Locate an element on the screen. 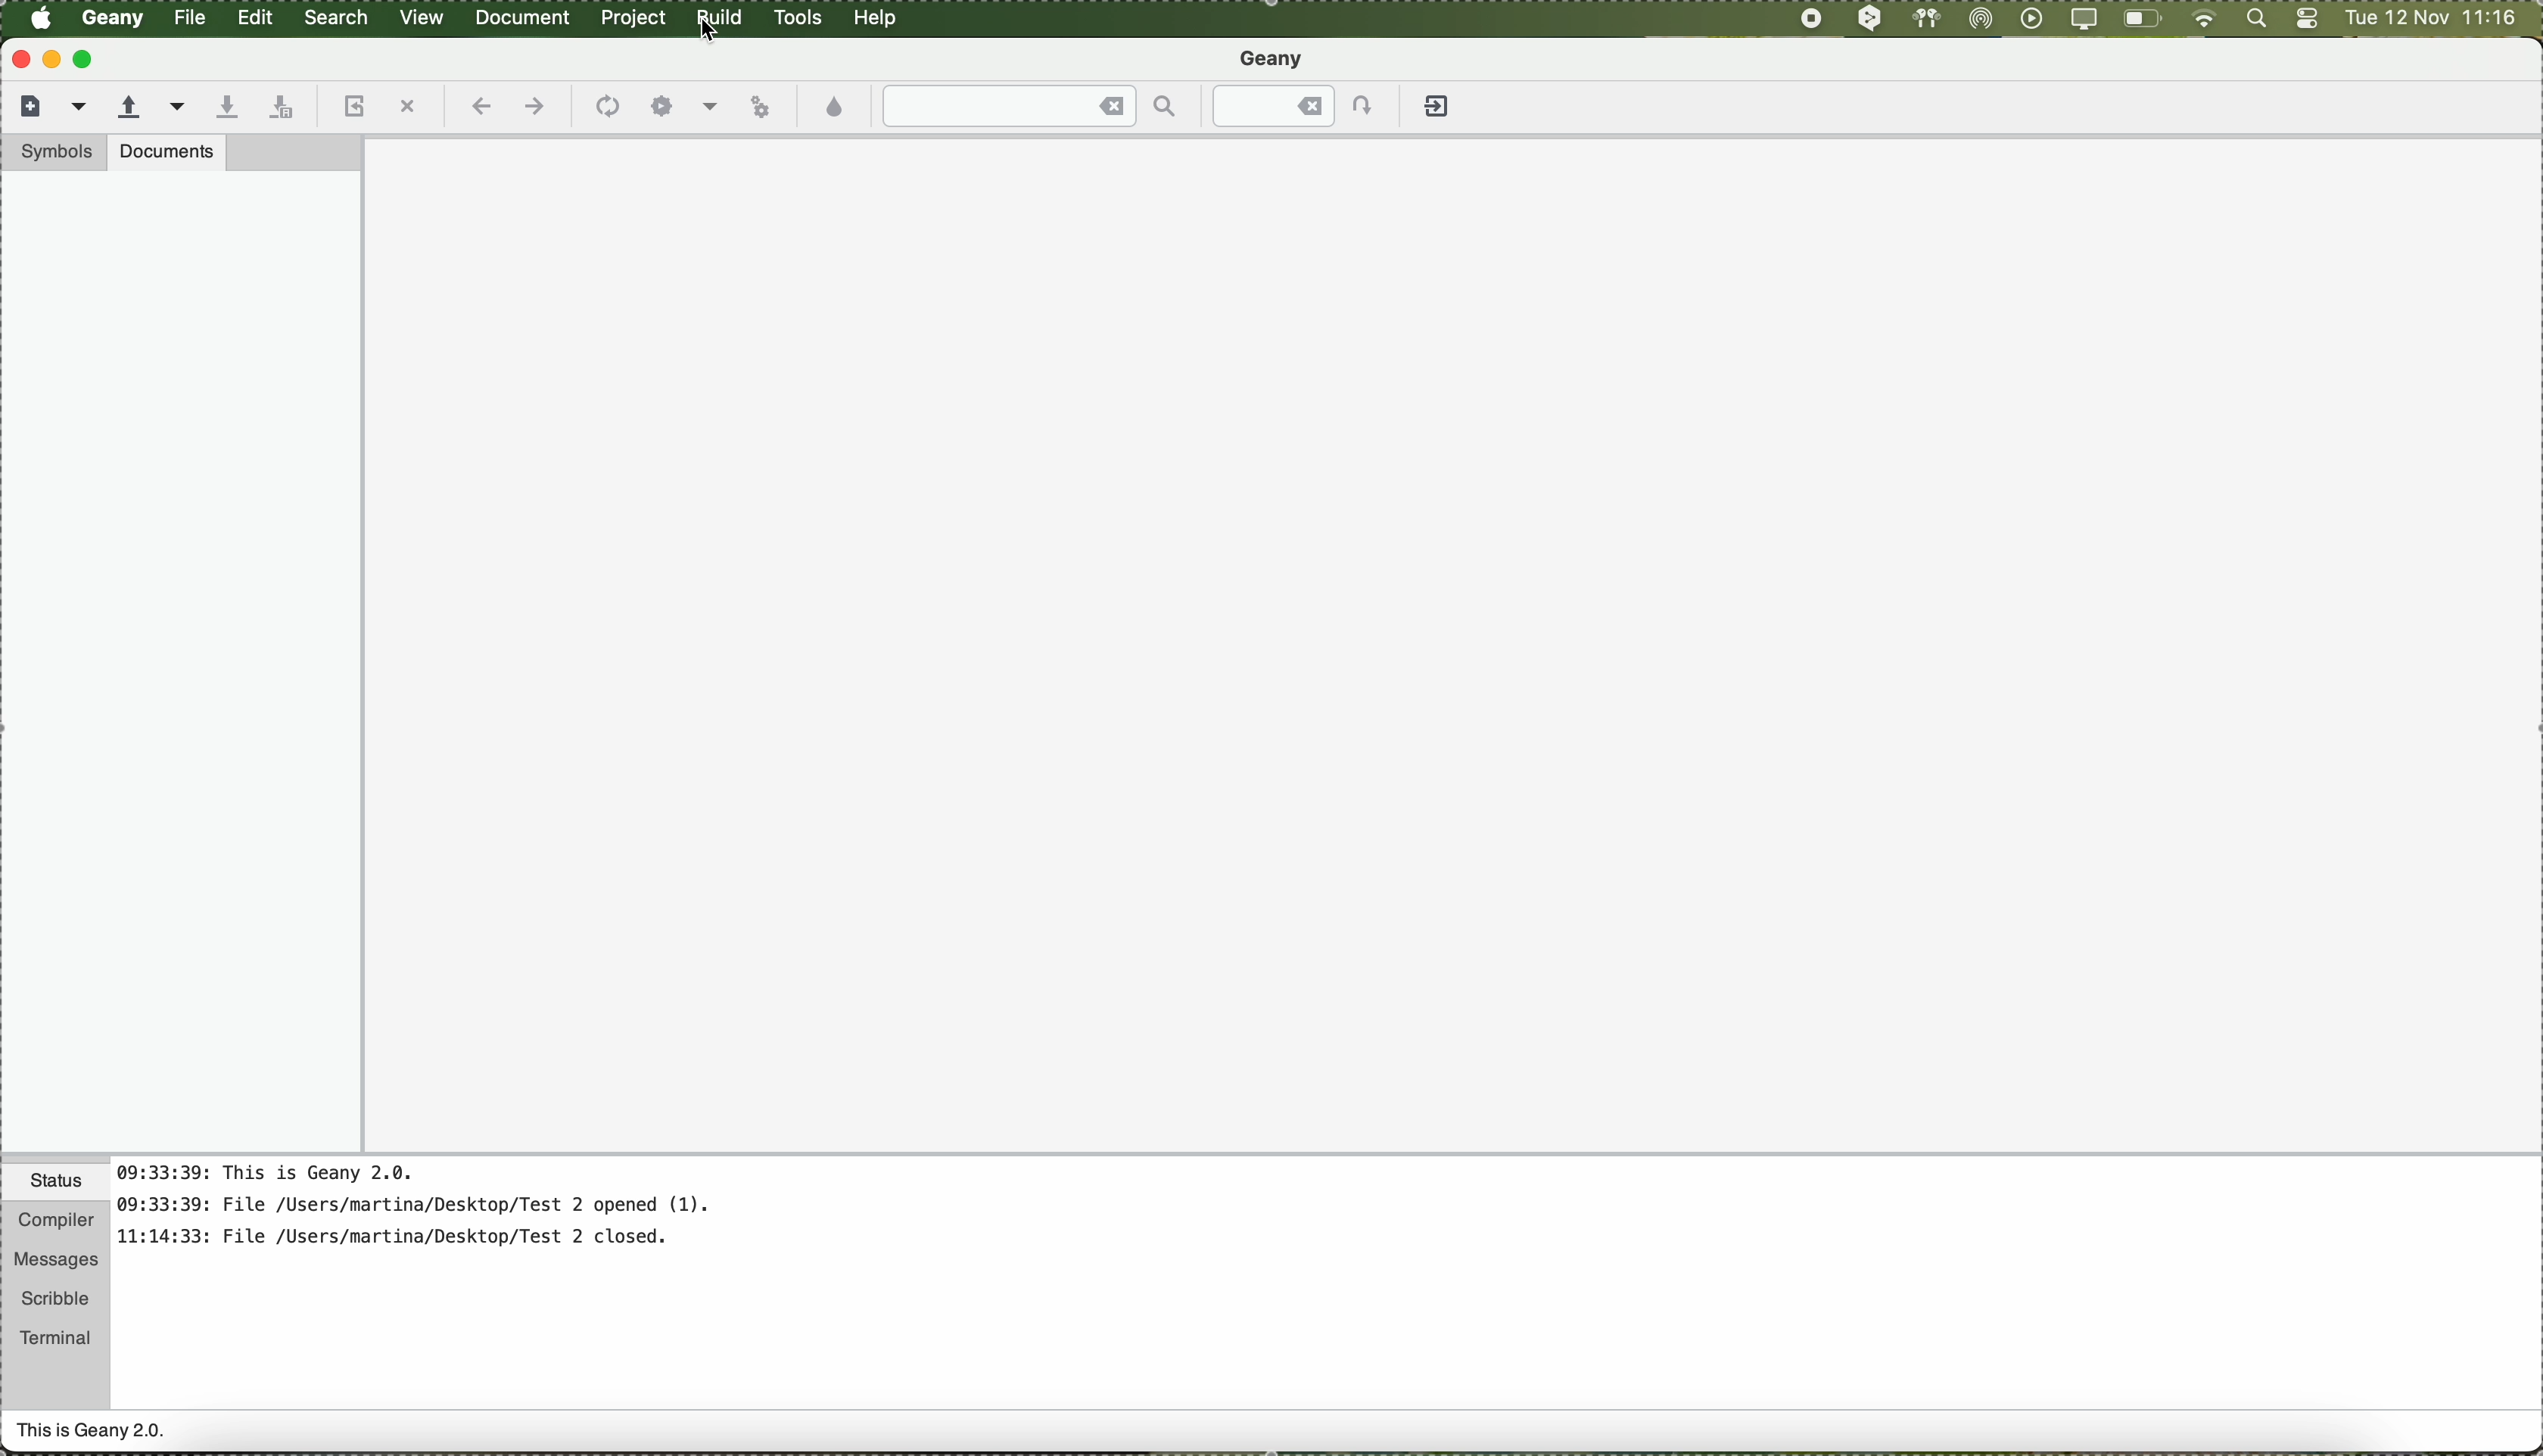 This screenshot has height=1456, width=2543. minimize is located at coordinates (52, 59).